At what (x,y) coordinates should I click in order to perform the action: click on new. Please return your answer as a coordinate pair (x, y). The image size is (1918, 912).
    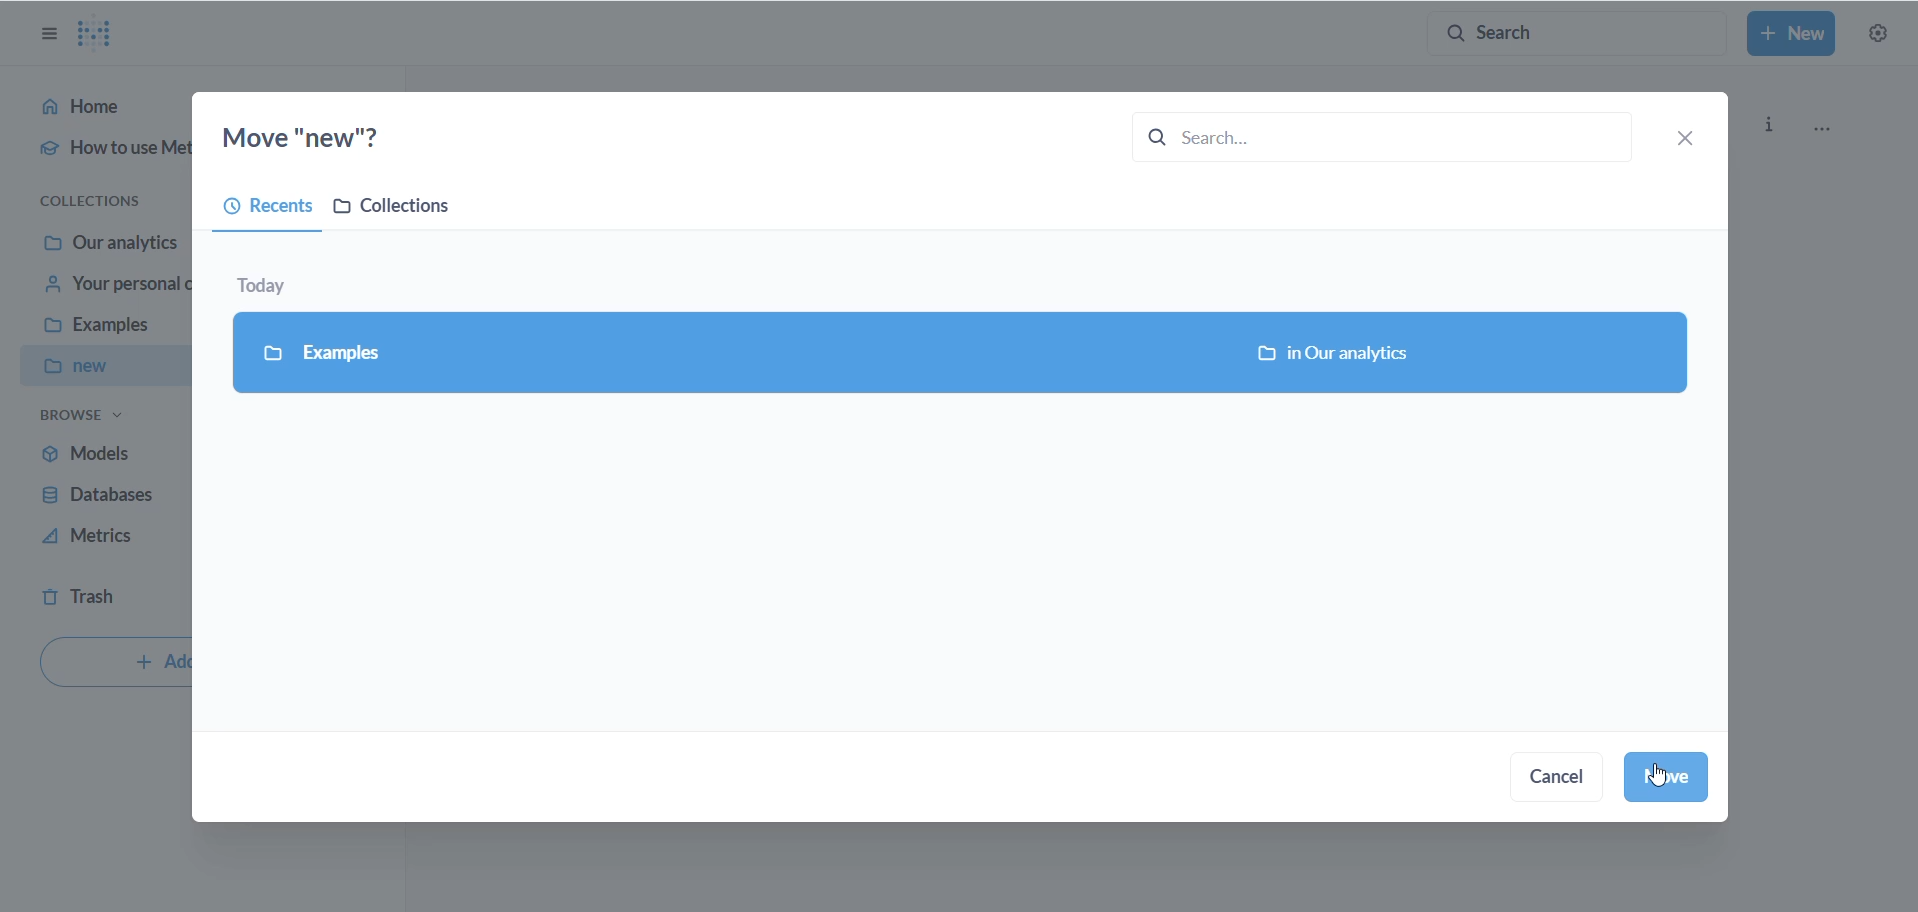
    Looking at the image, I should click on (103, 367).